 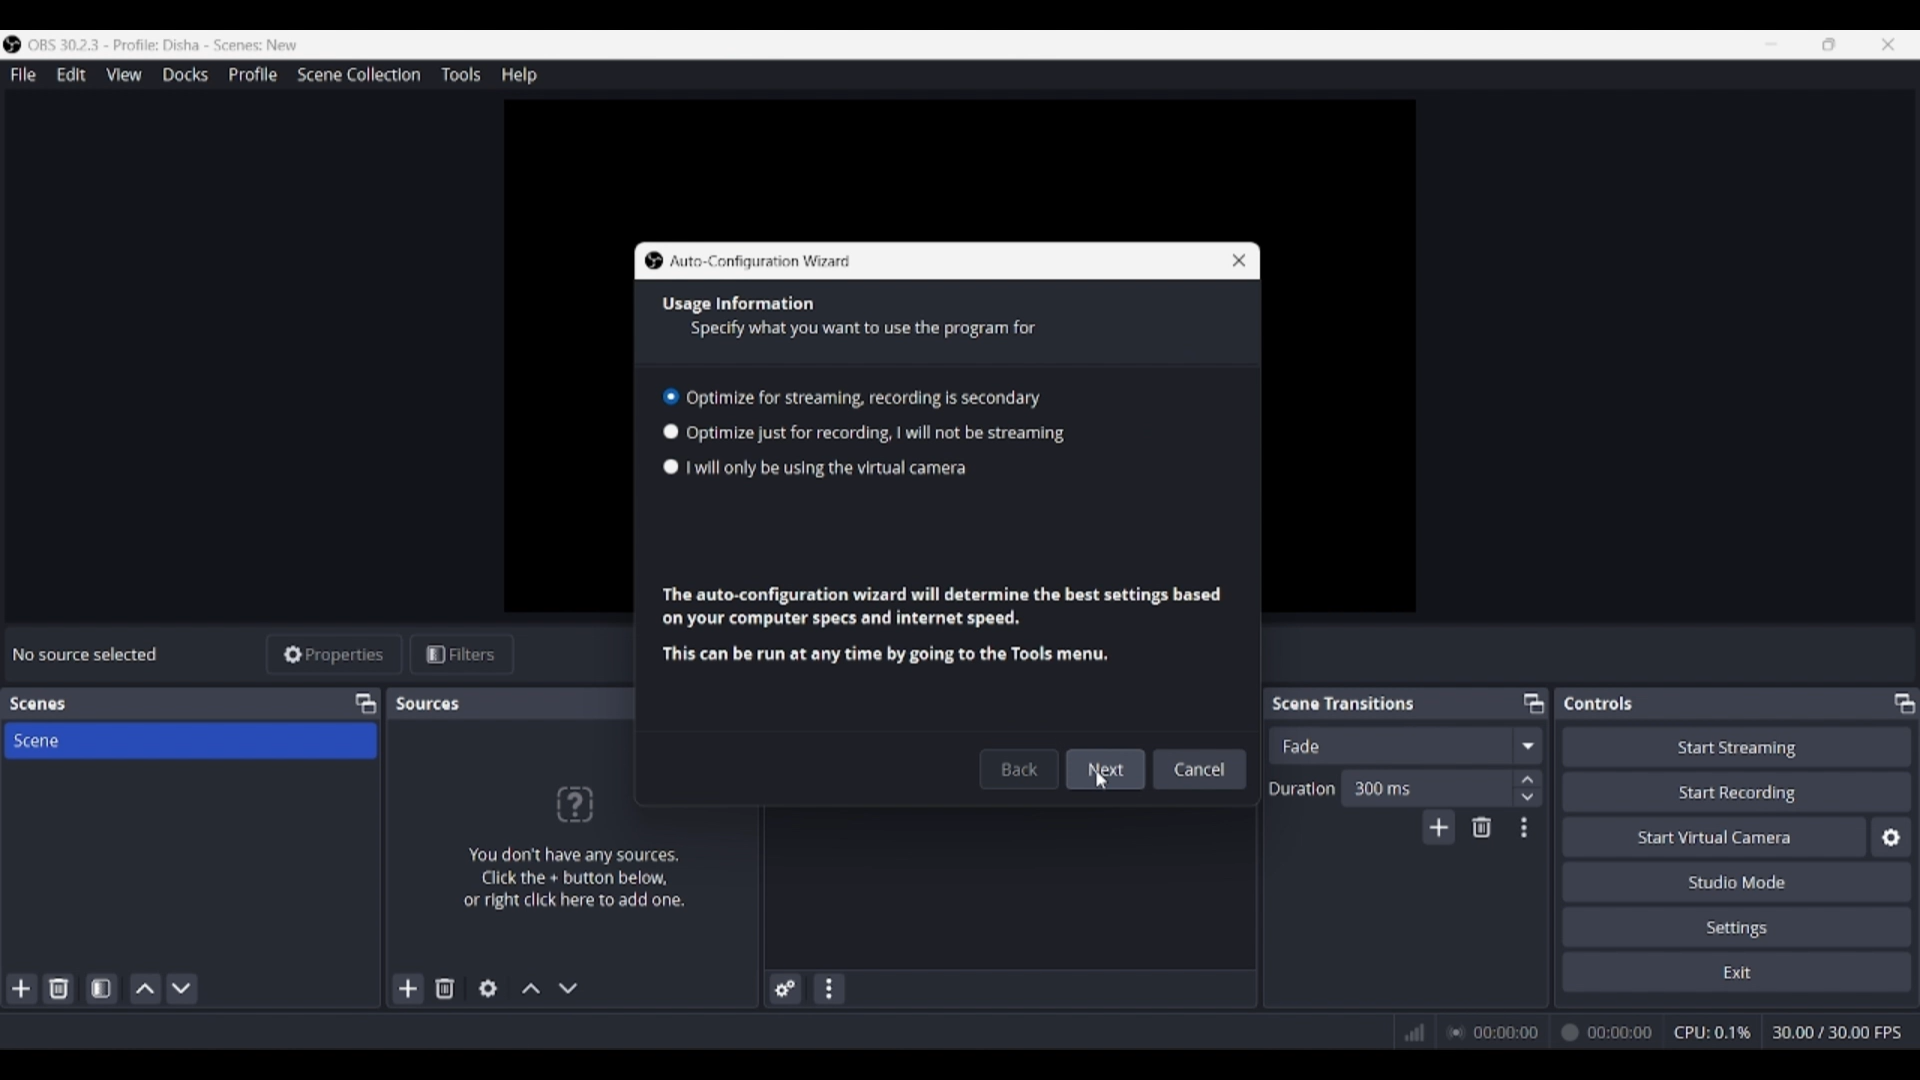 What do you see at coordinates (1738, 746) in the screenshot?
I see `Start streaming` at bounding box center [1738, 746].